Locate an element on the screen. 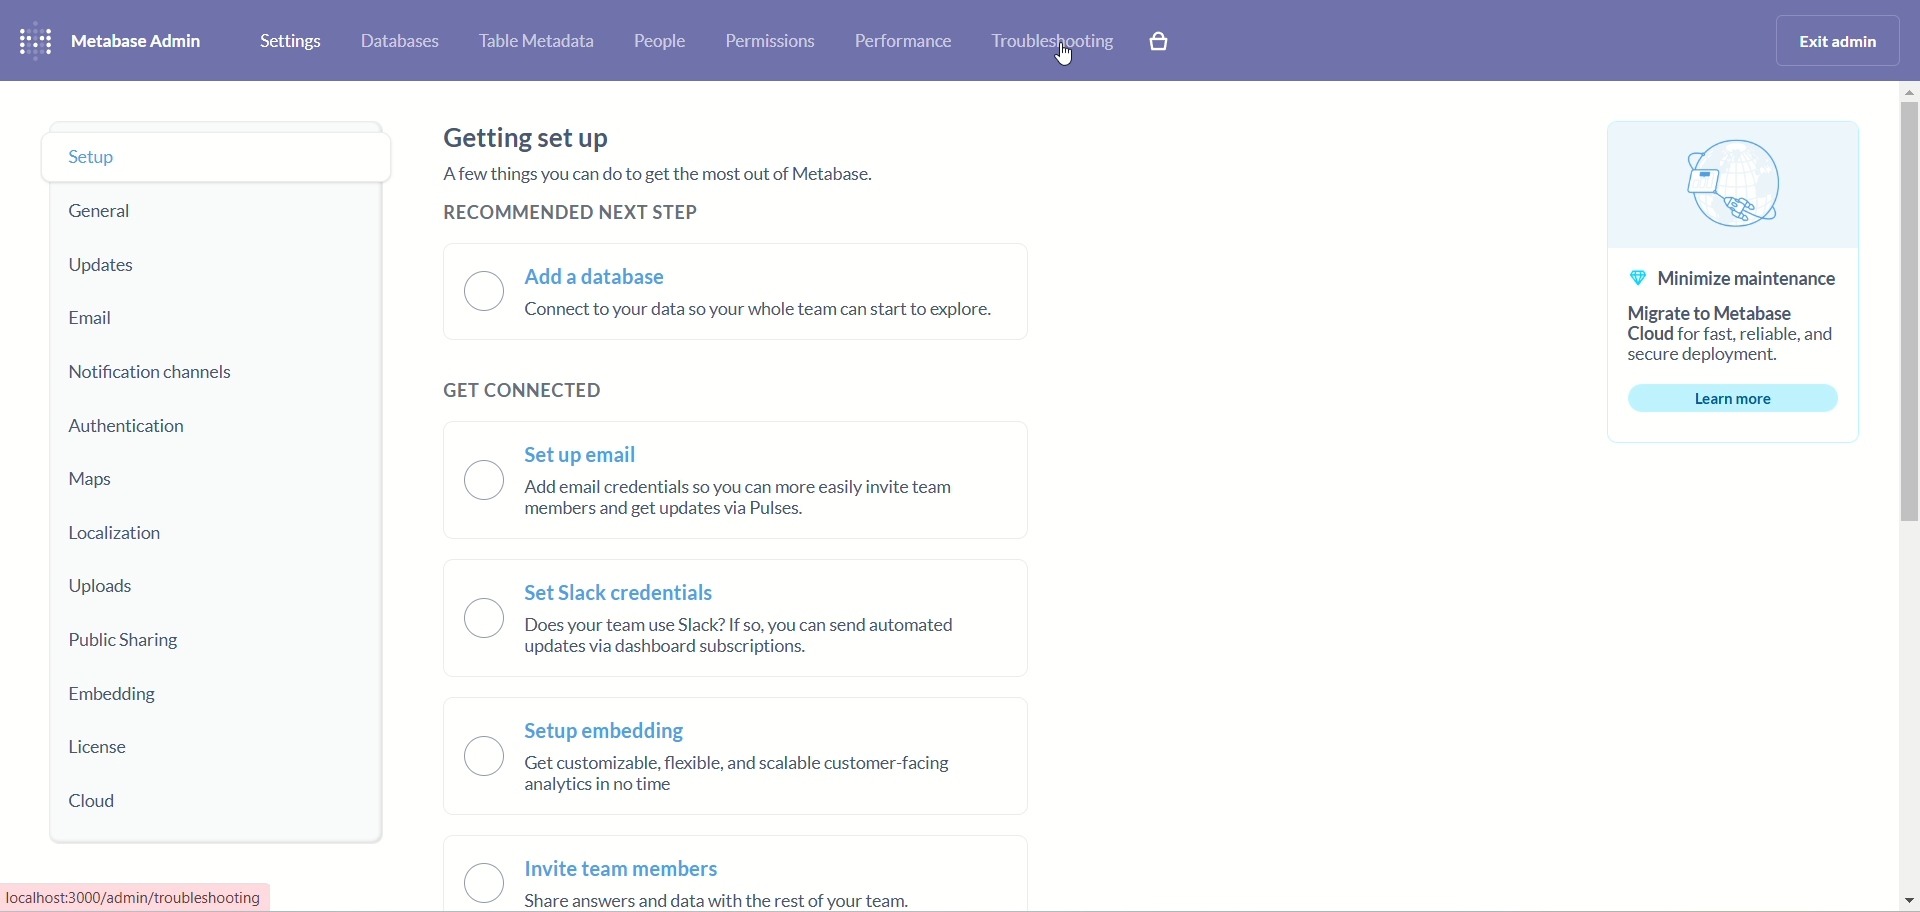 This screenshot has height=912, width=1920. public sharing is located at coordinates (127, 643).